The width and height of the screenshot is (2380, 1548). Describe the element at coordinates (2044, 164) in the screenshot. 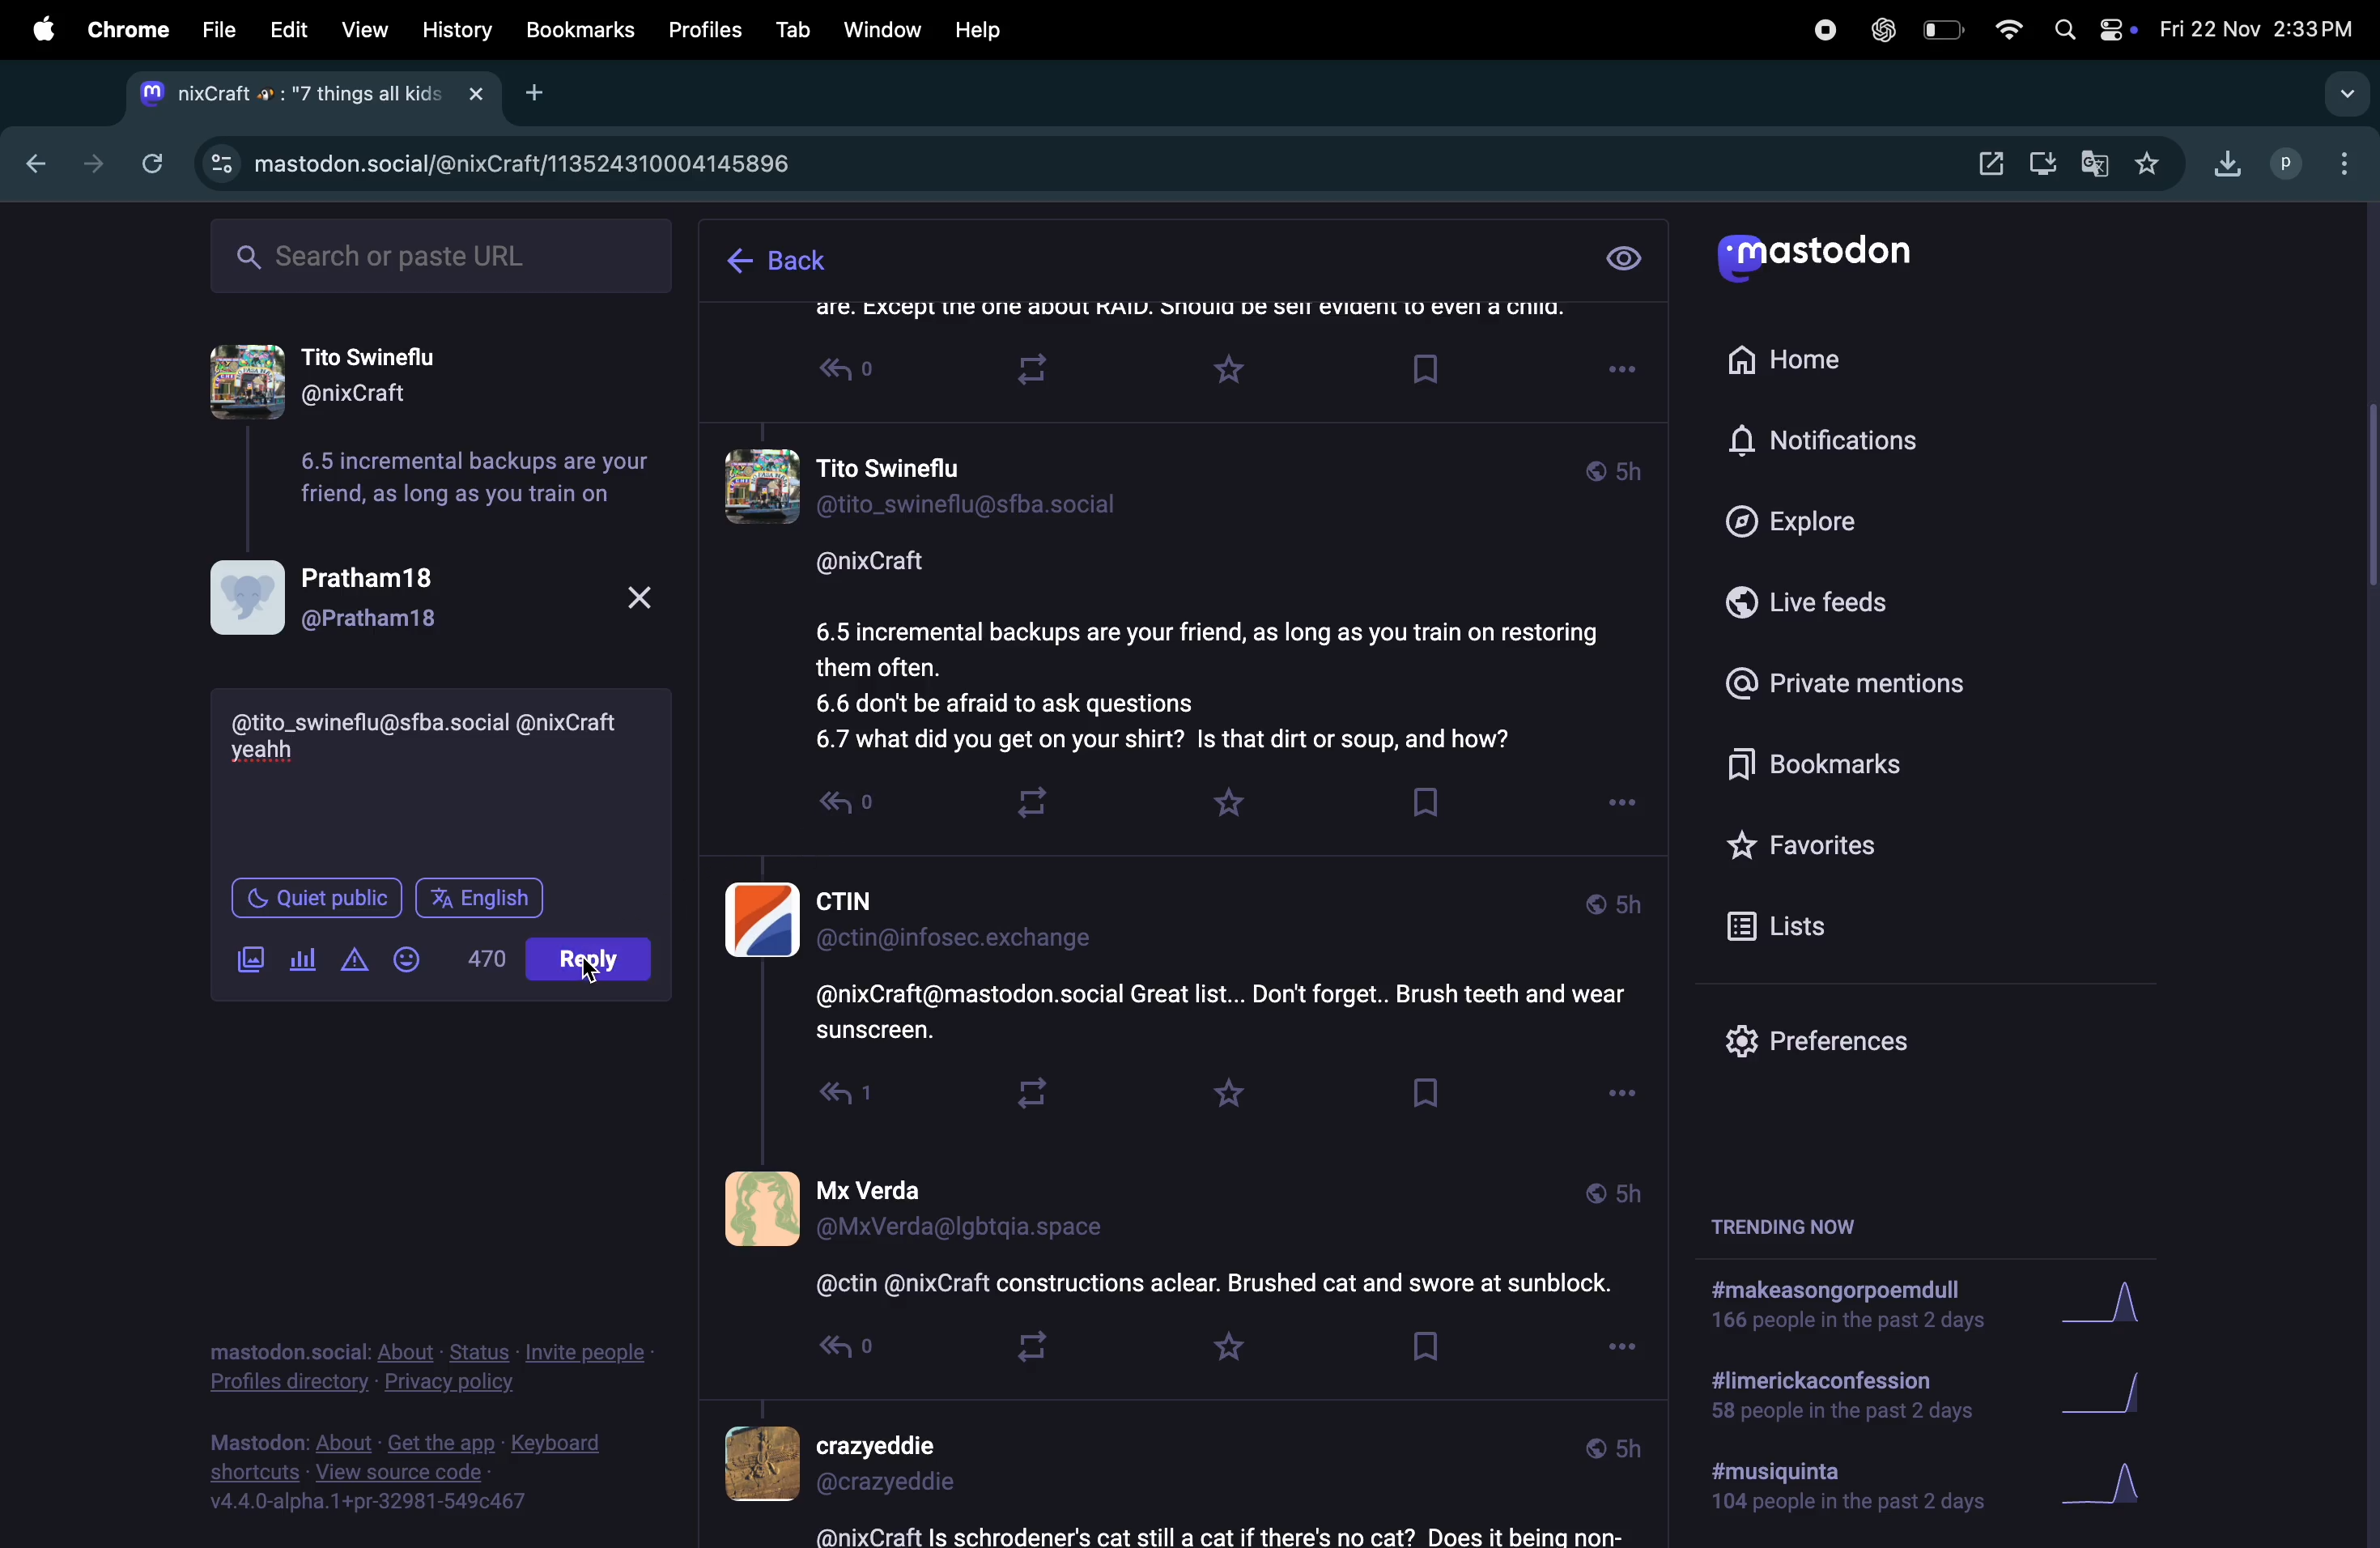

I see `download` at that location.